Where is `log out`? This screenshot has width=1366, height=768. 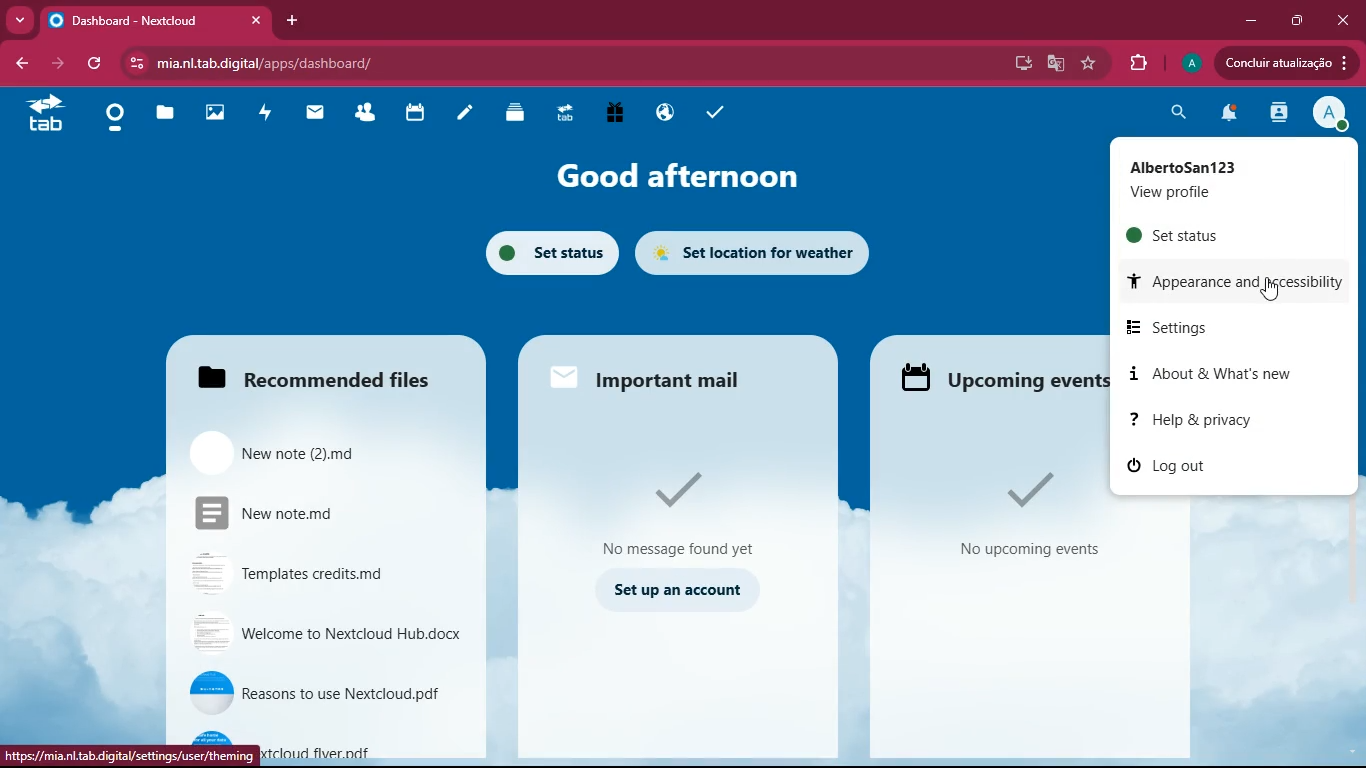
log out is located at coordinates (1182, 461).